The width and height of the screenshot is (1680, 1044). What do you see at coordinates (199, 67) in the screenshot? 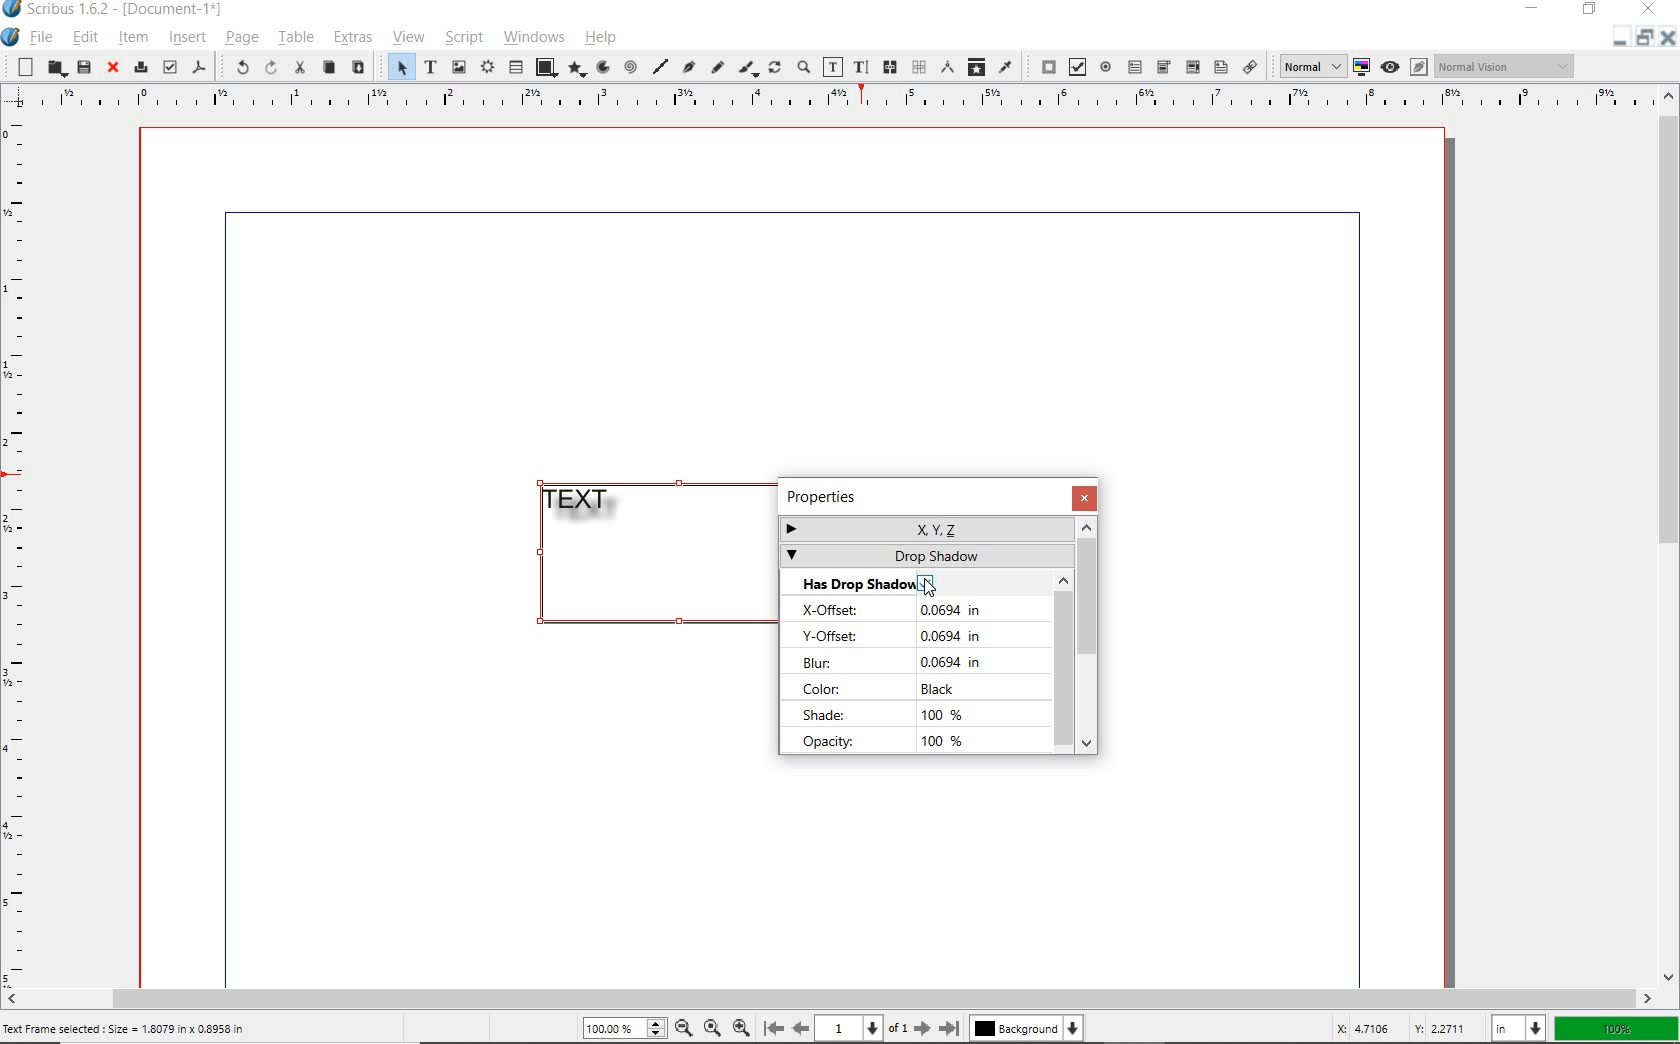
I see `save as pdf` at bounding box center [199, 67].